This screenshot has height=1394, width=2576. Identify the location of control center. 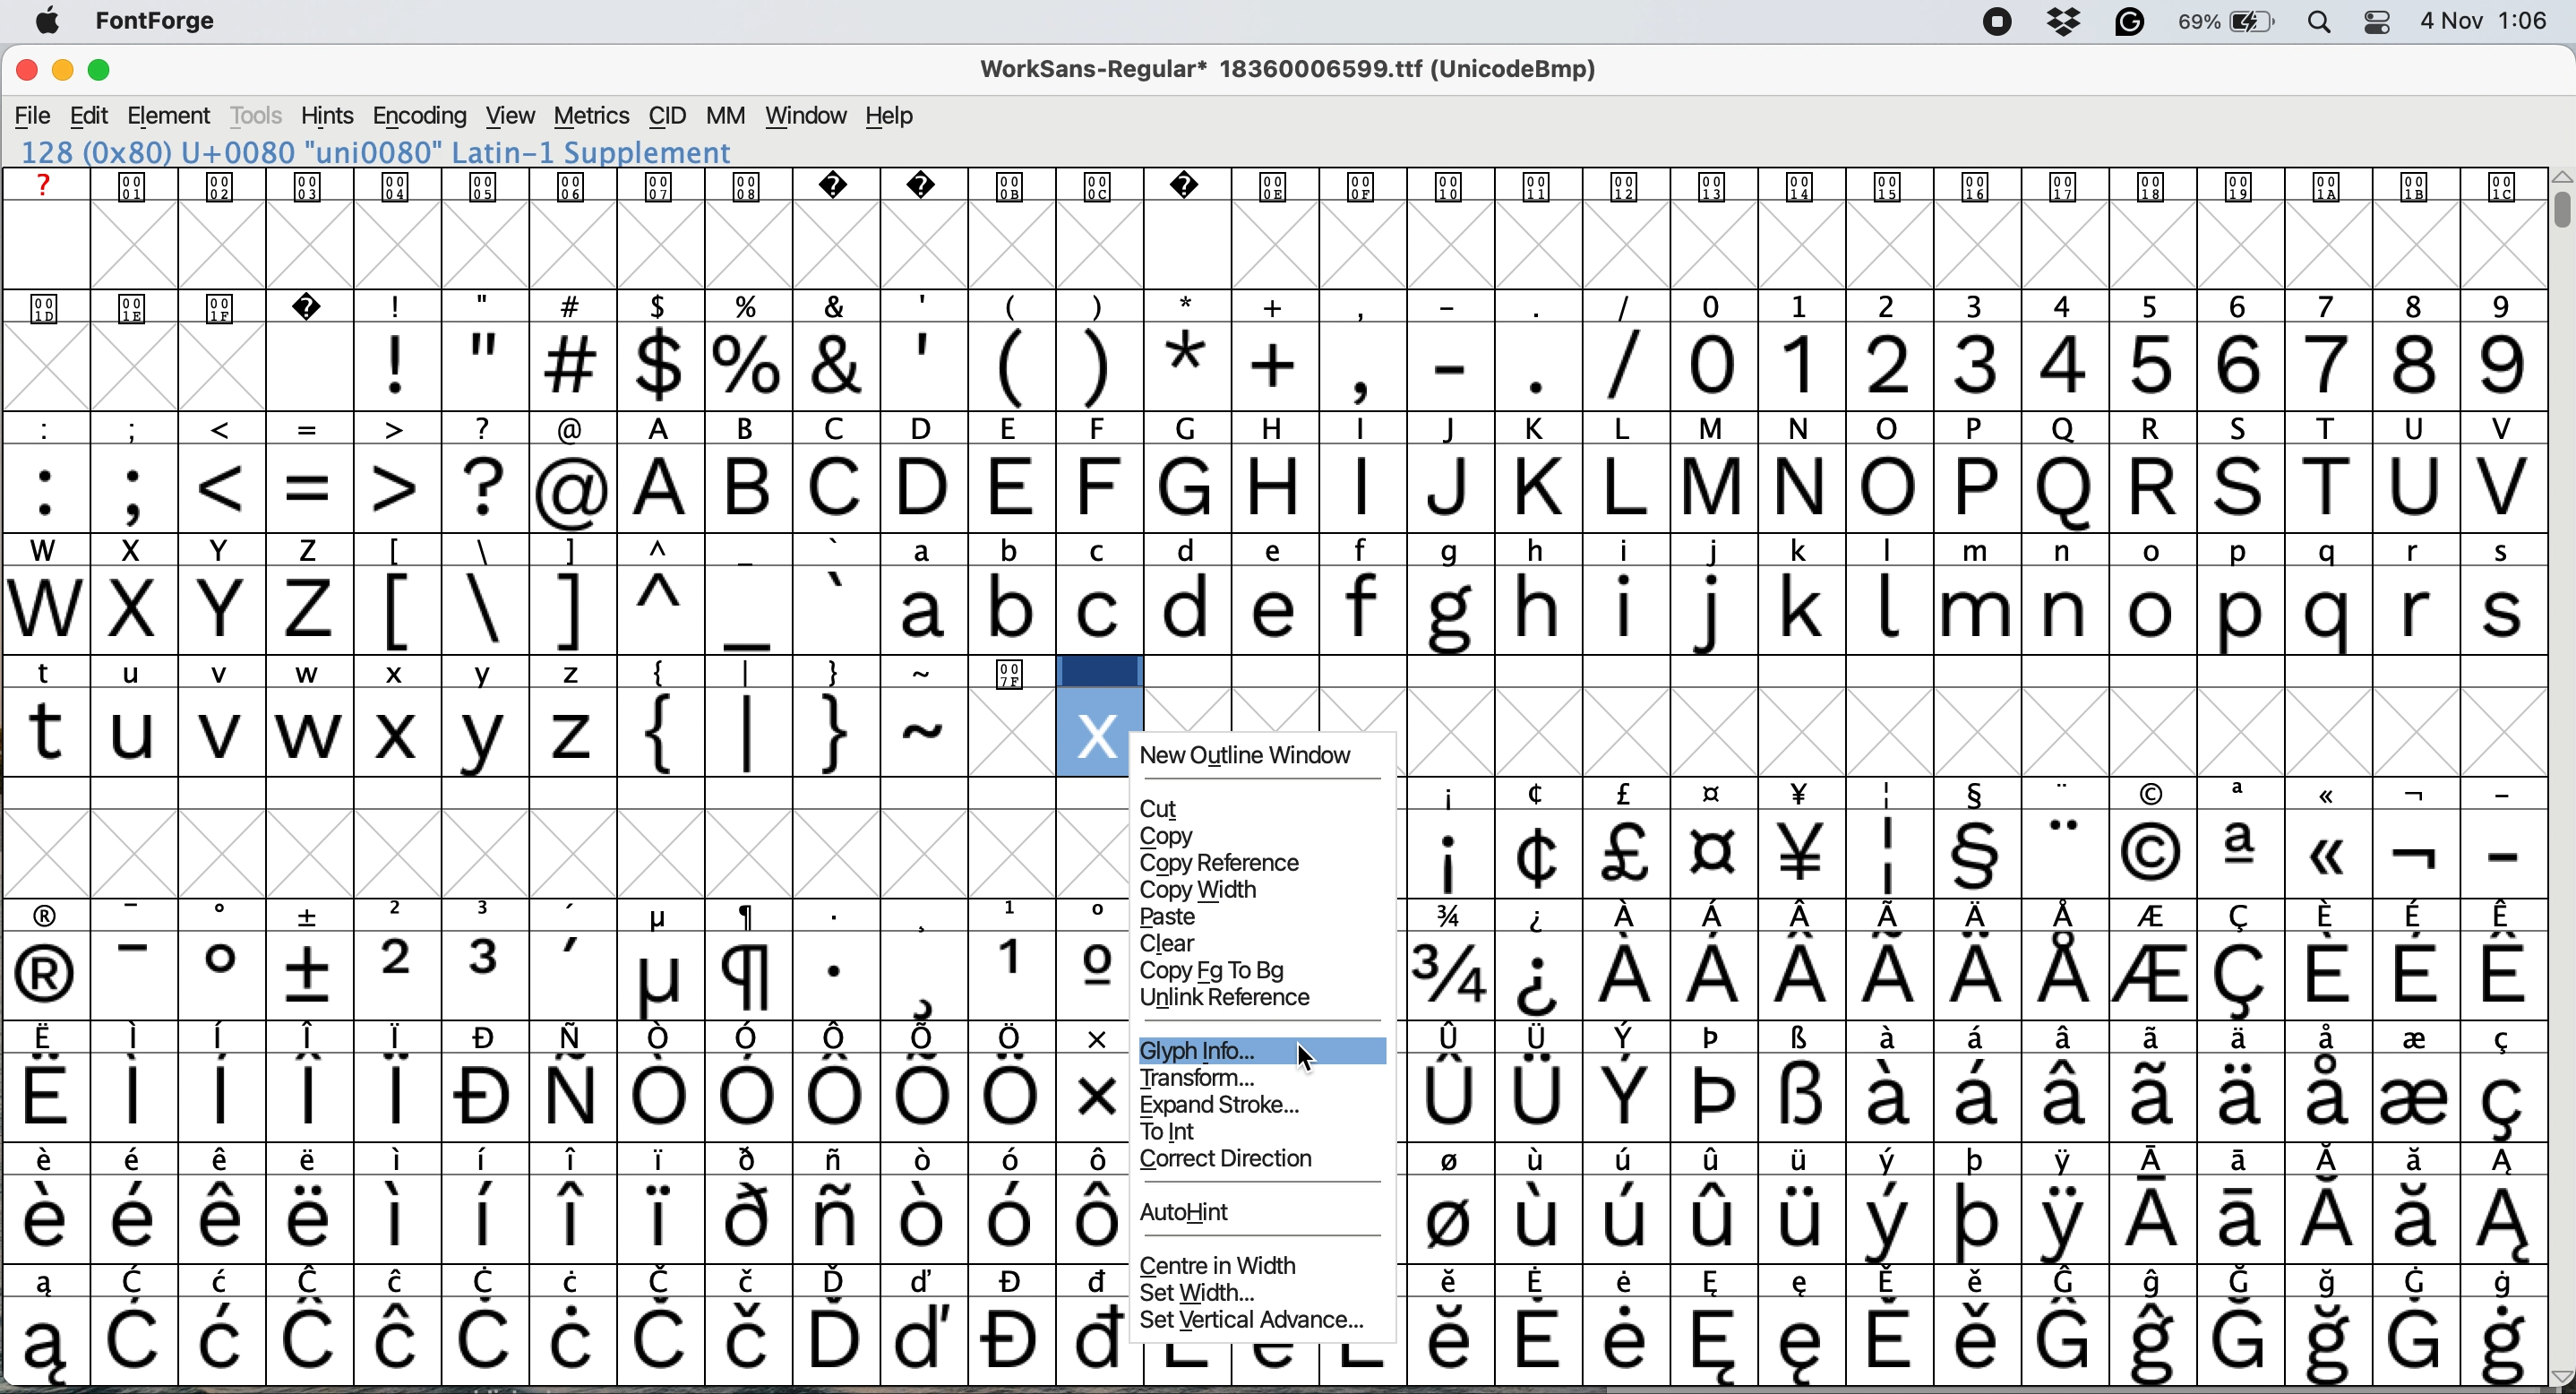
(2373, 21).